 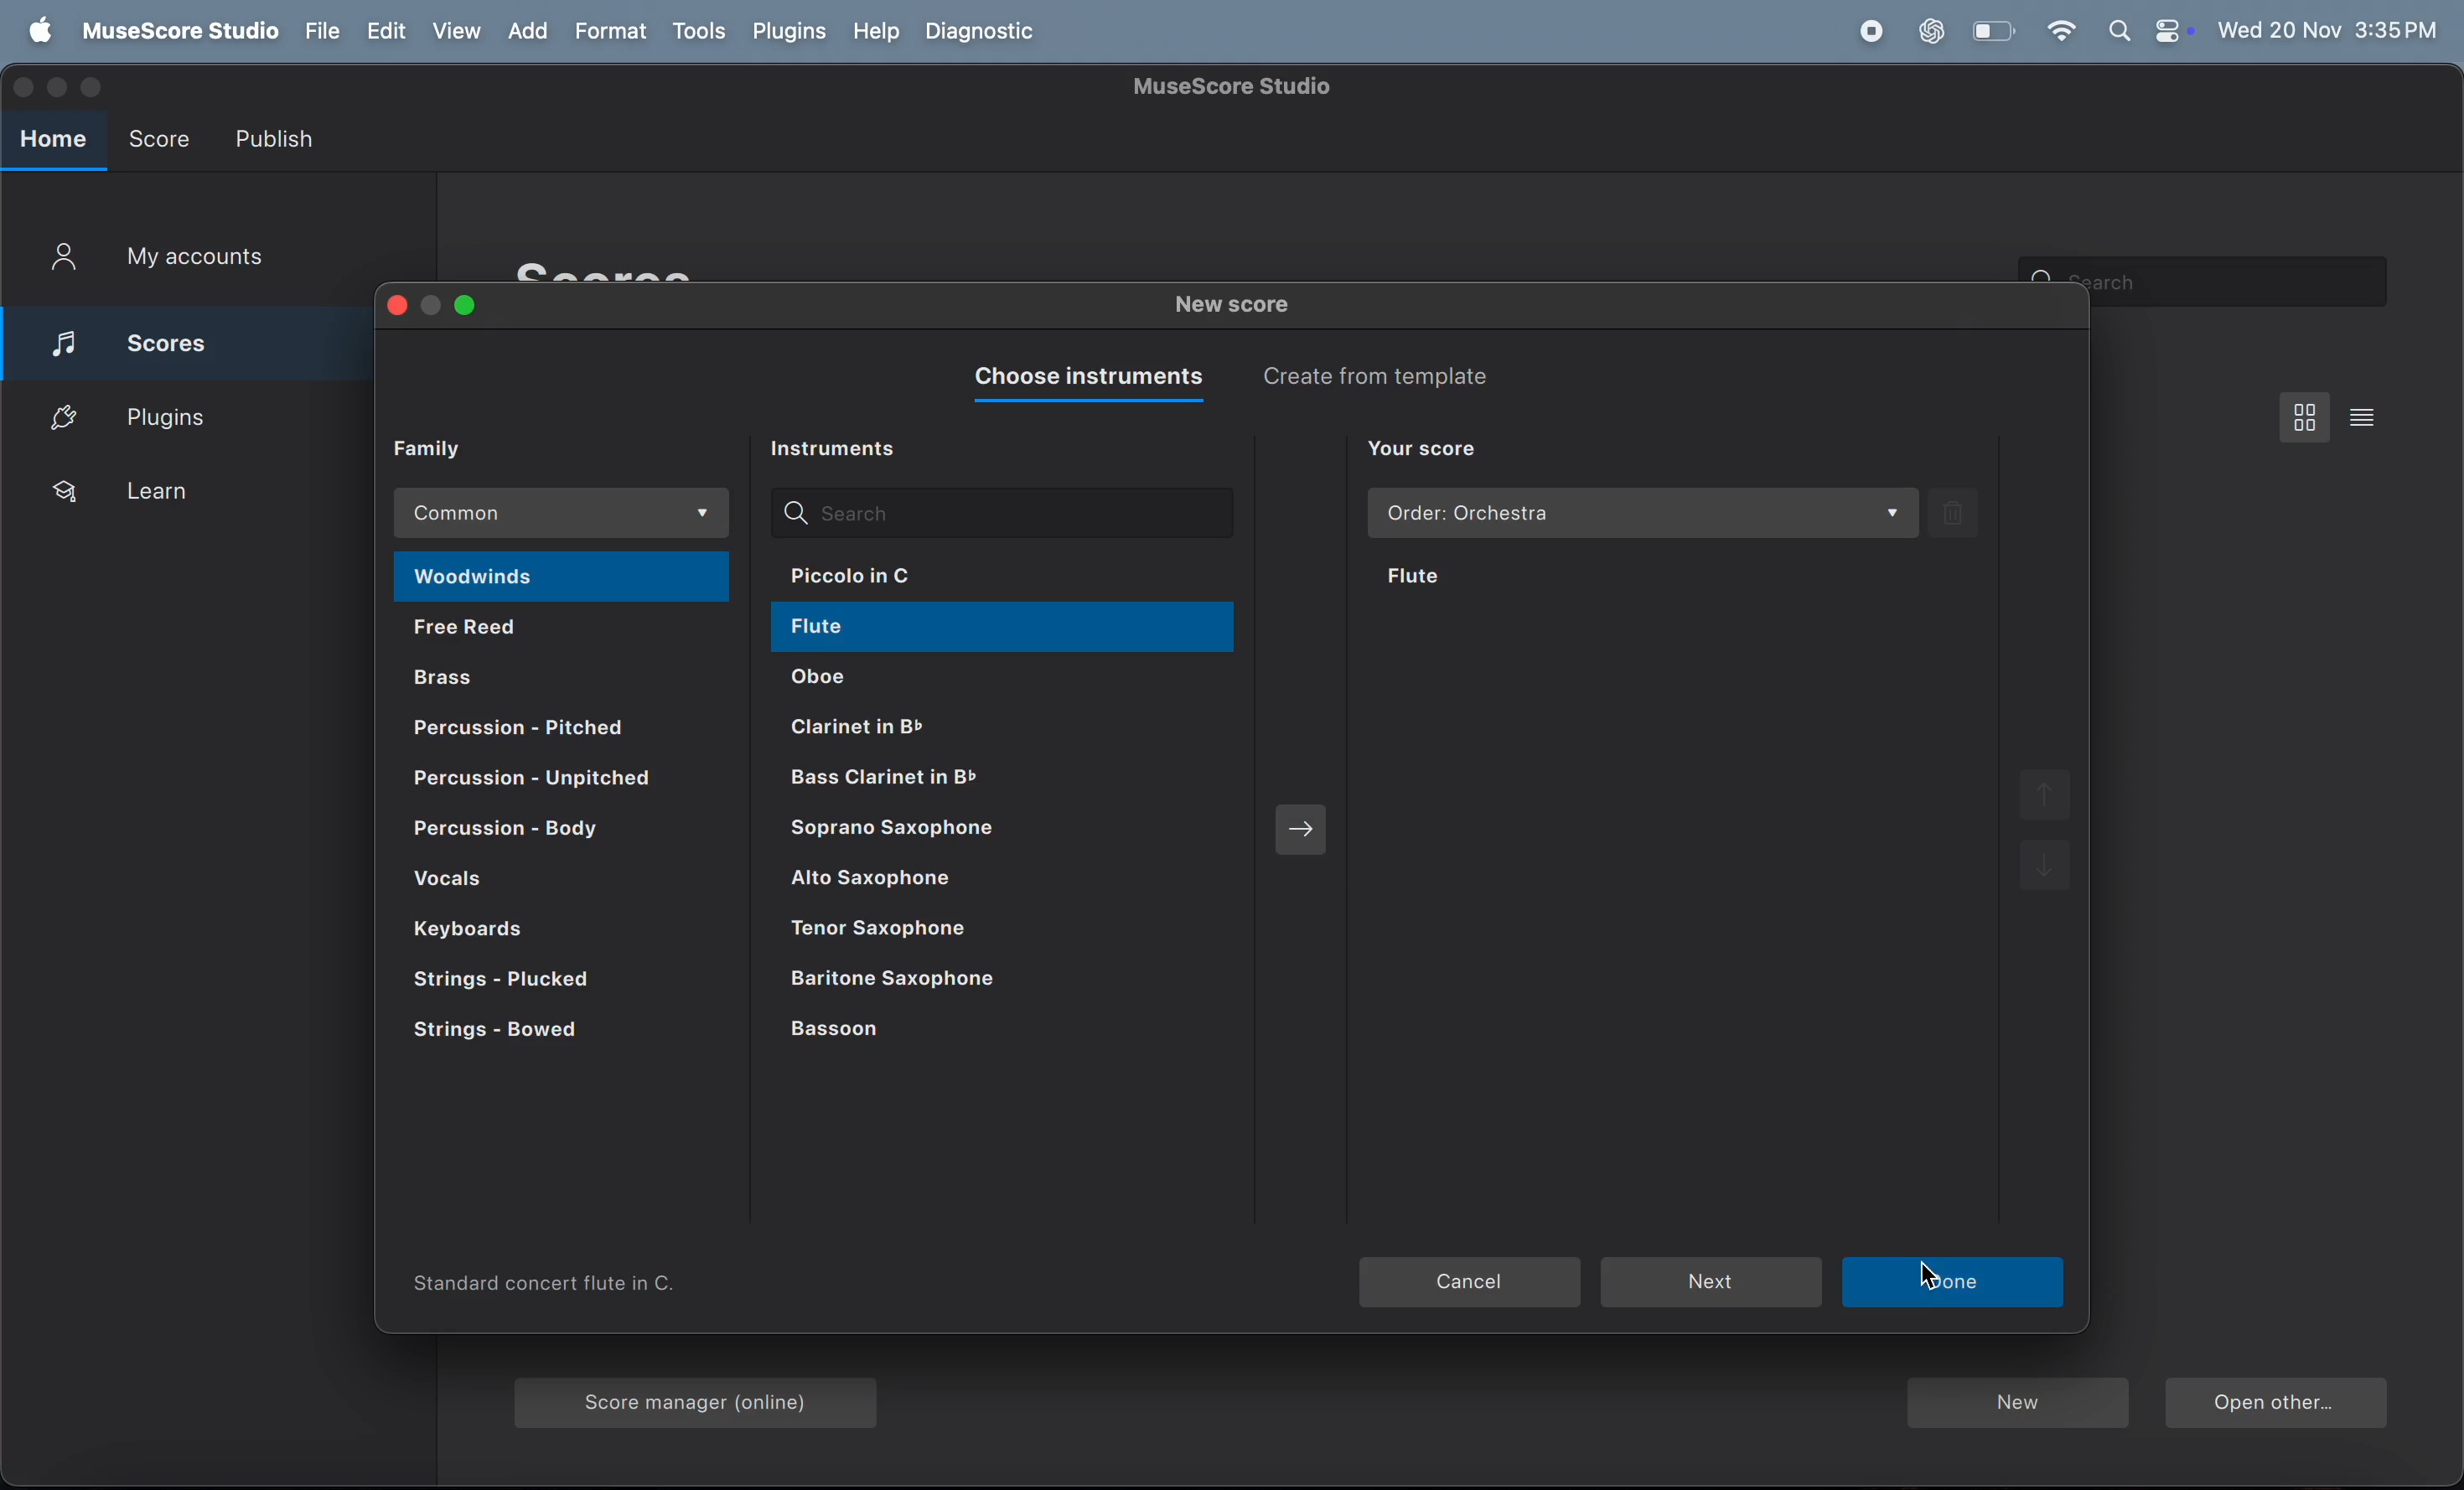 What do you see at coordinates (1711, 1280) in the screenshot?
I see `next` at bounding box center [1711, 1280].